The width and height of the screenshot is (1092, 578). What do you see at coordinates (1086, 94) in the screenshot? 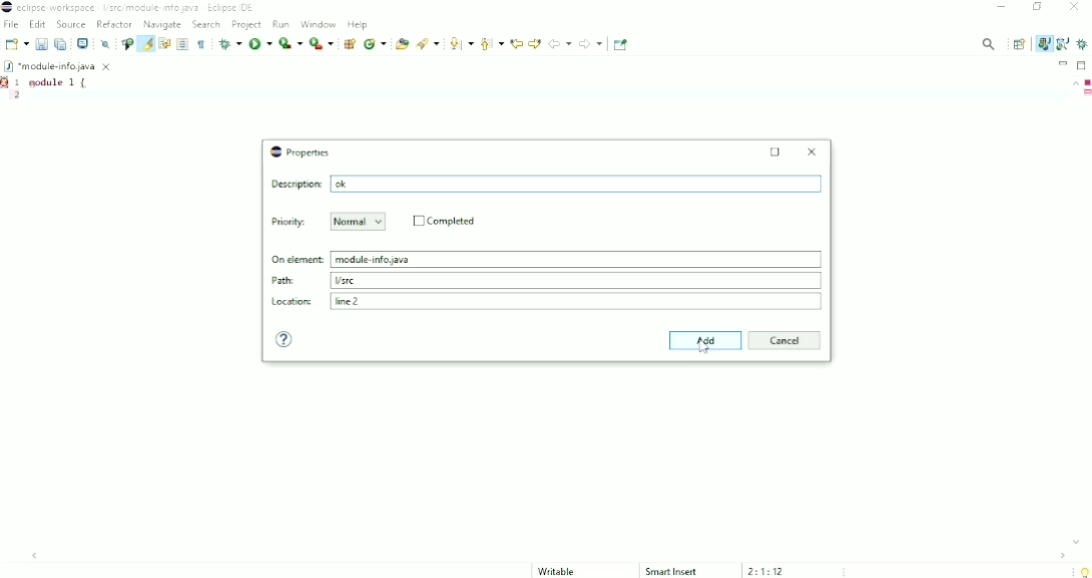
I see `Markers` at bounding box center [1086, 94].